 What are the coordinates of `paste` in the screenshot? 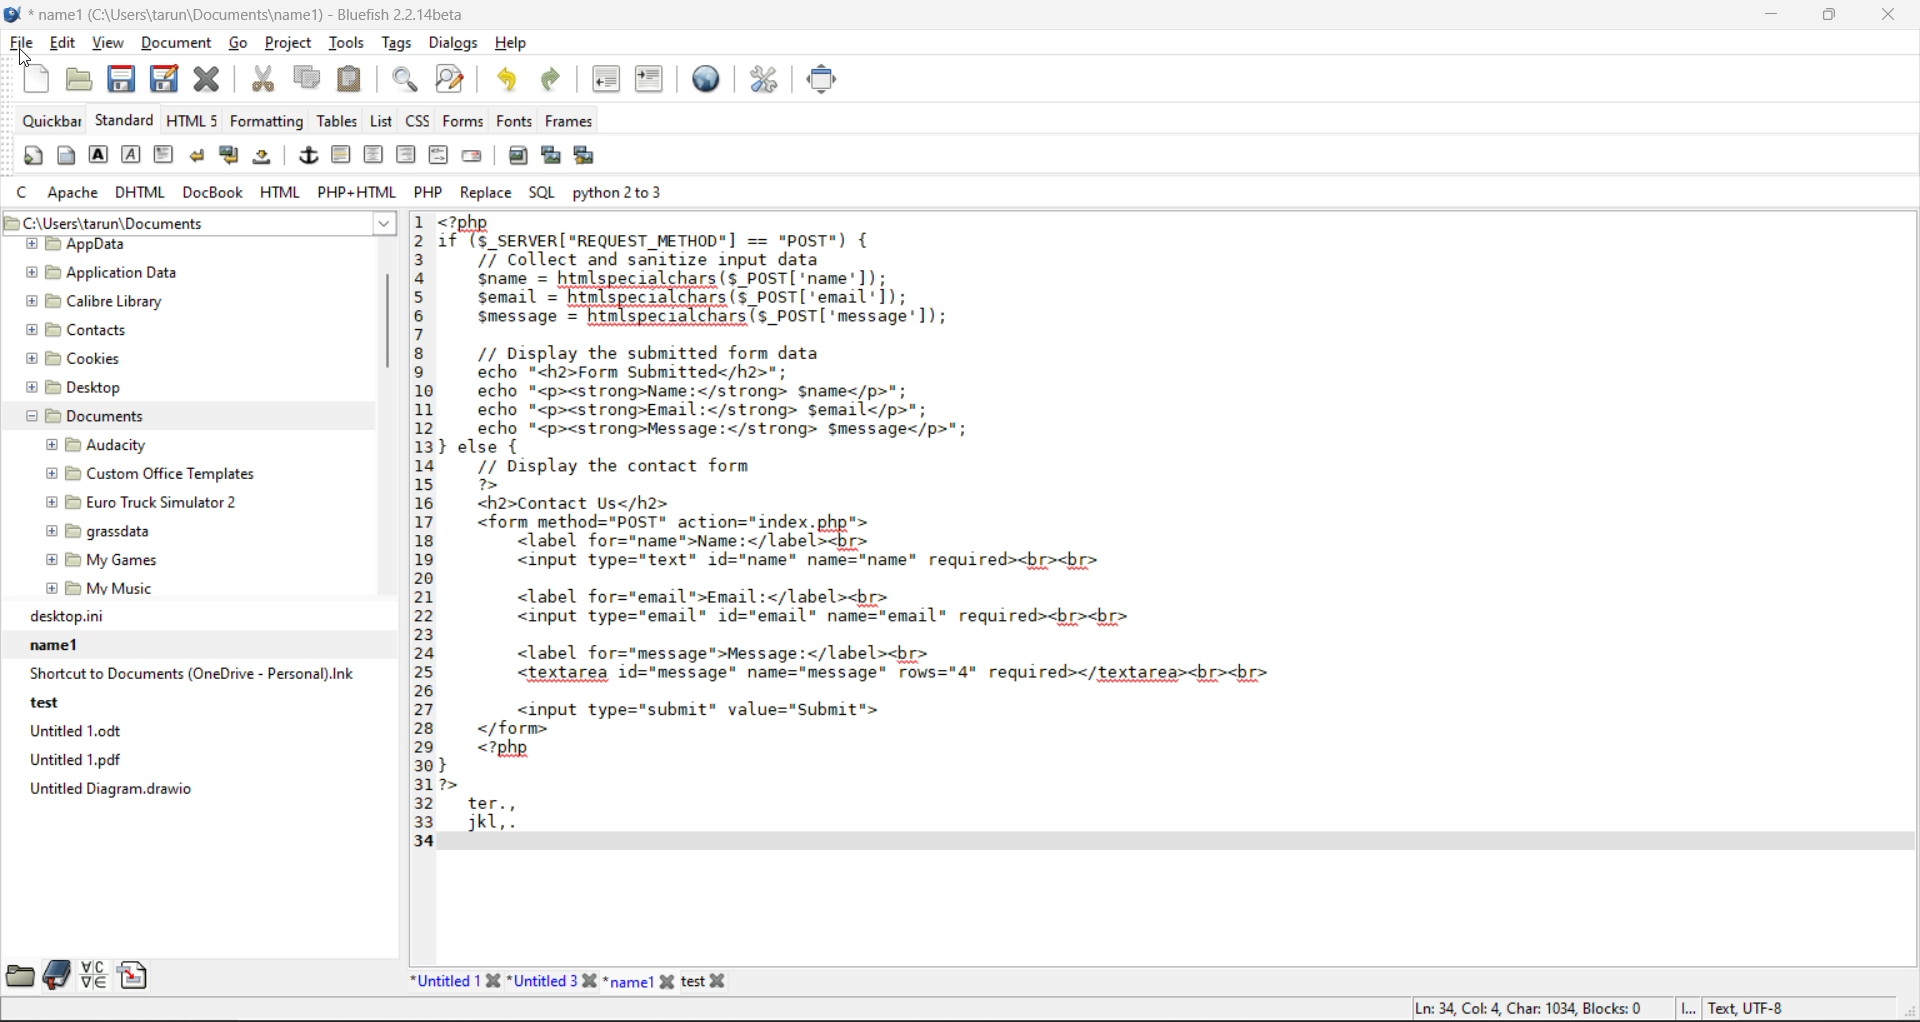 It's located at (355, 80).